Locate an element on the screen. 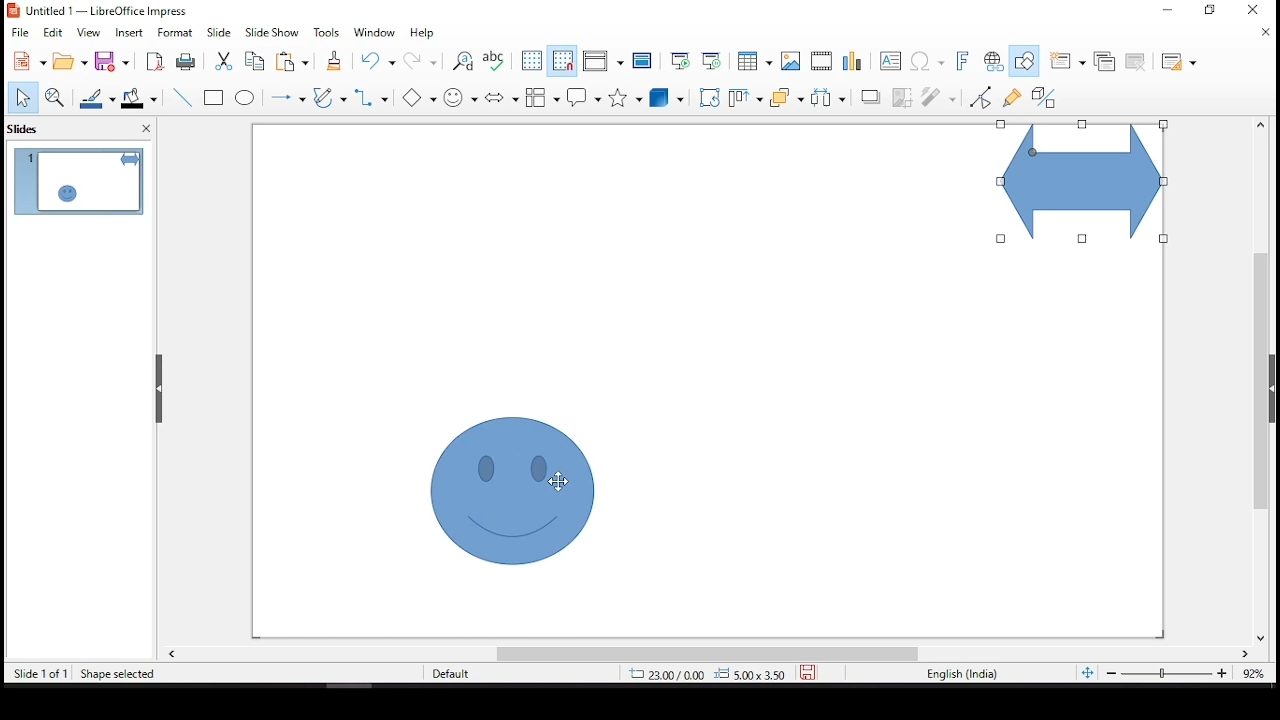 The image size is (1280, 720). lines and arrows is located at coordinates (287, 97).